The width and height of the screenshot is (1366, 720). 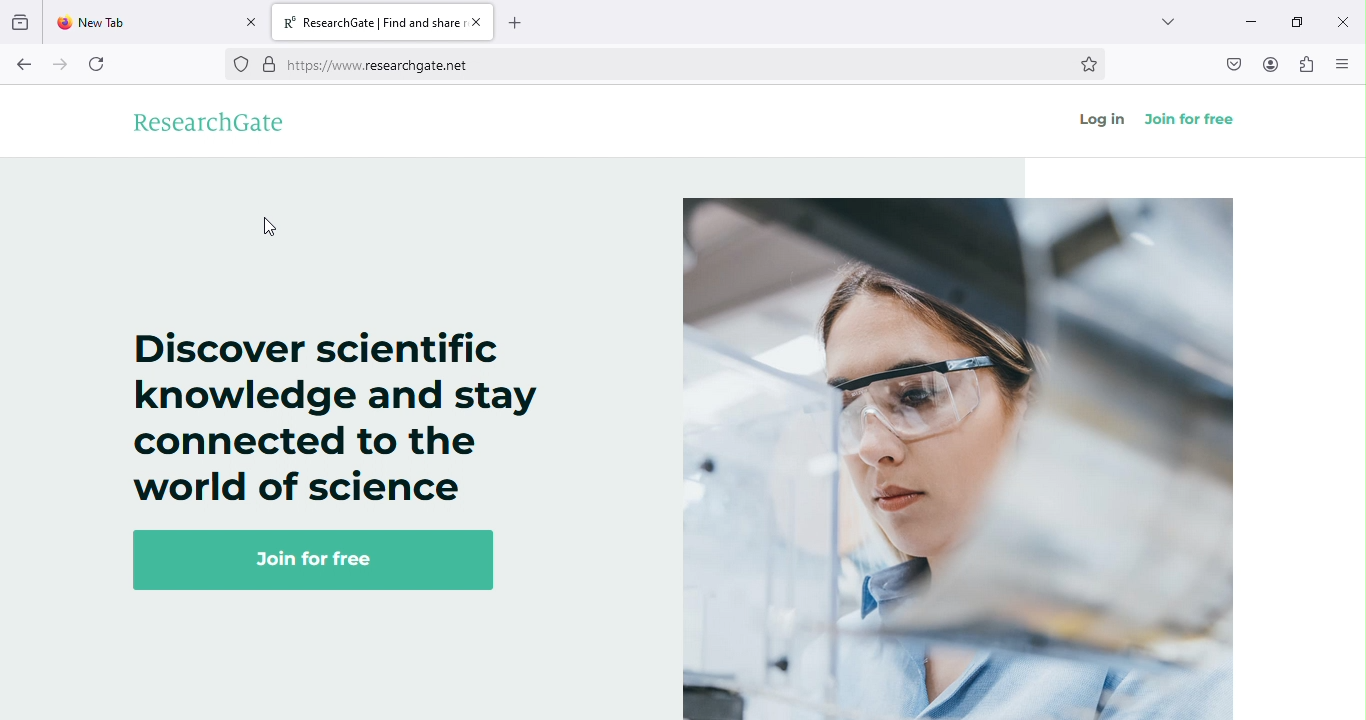 What do you see at coordinates (97, 65) in the screenshot?
I see `refresh` at bounding box center [97, 65].